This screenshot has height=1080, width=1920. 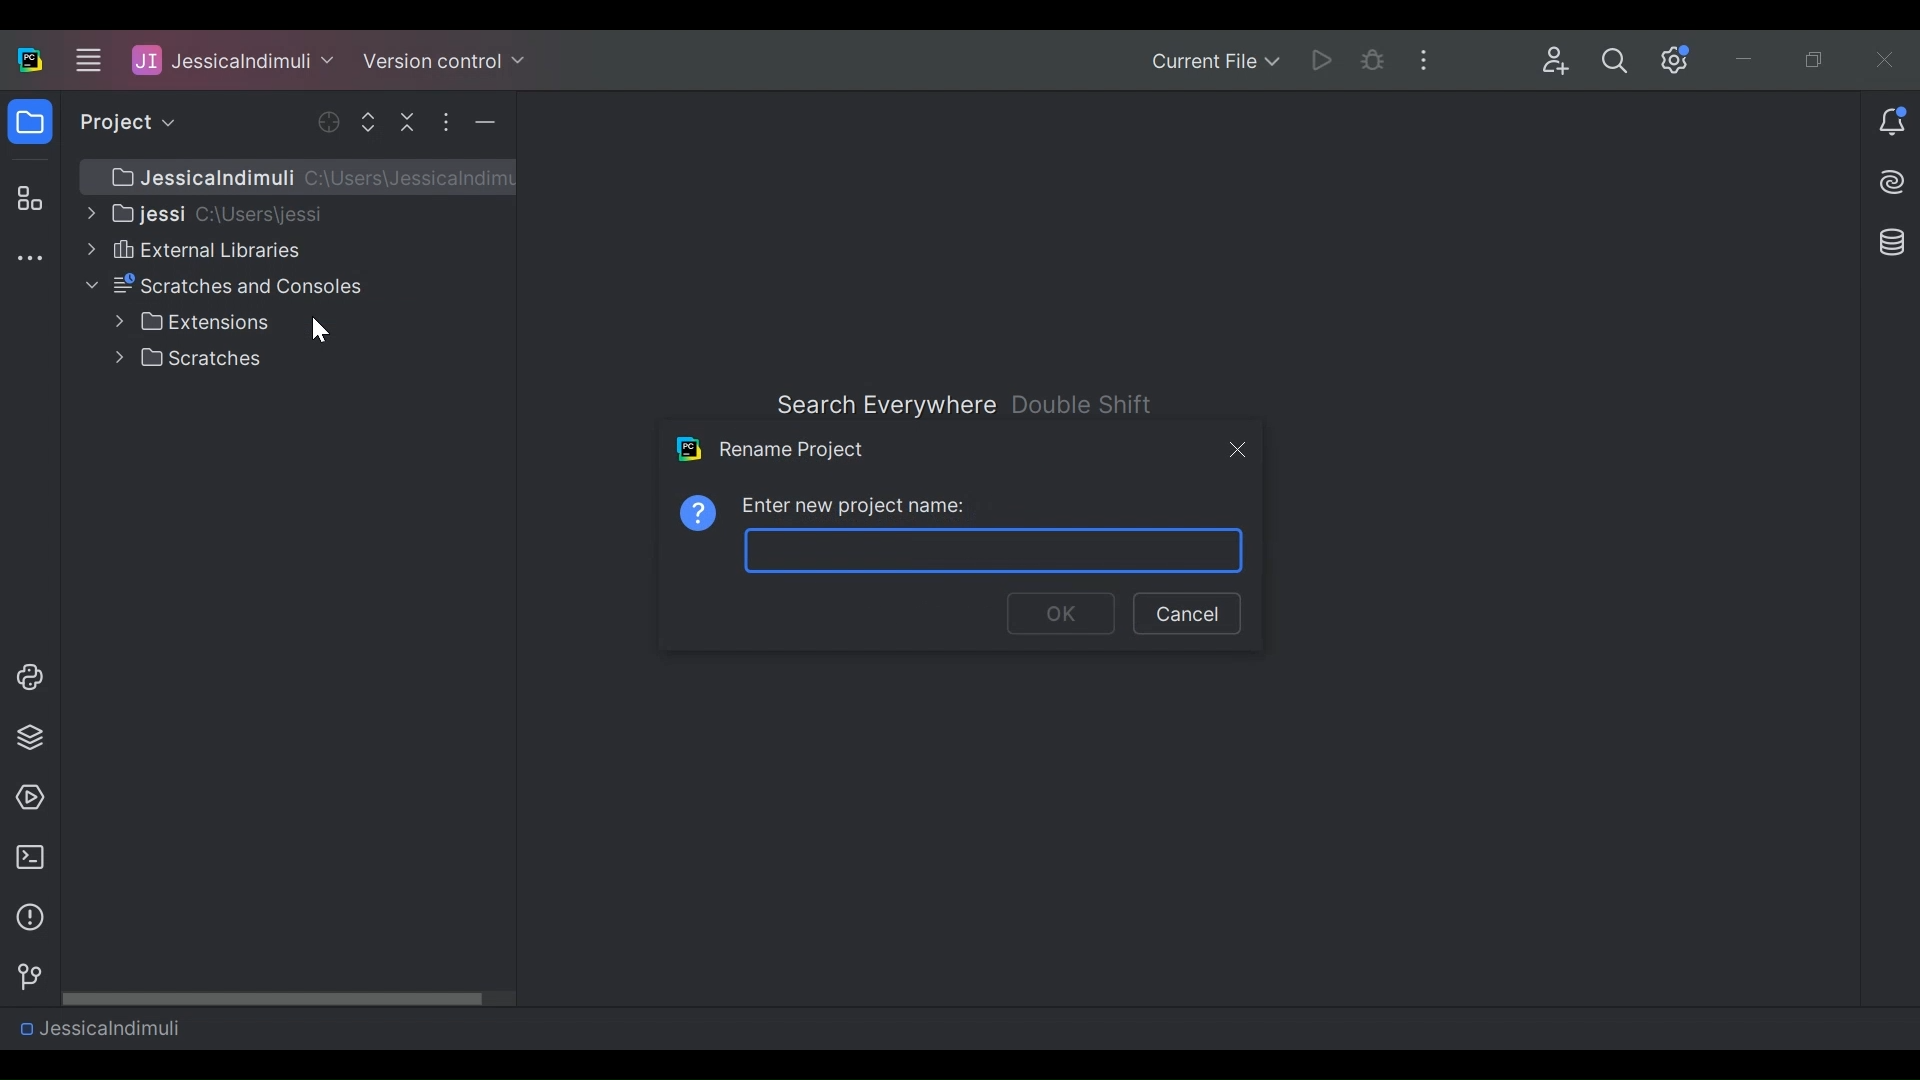 I want to click on layers, so click(x=29, y=736).